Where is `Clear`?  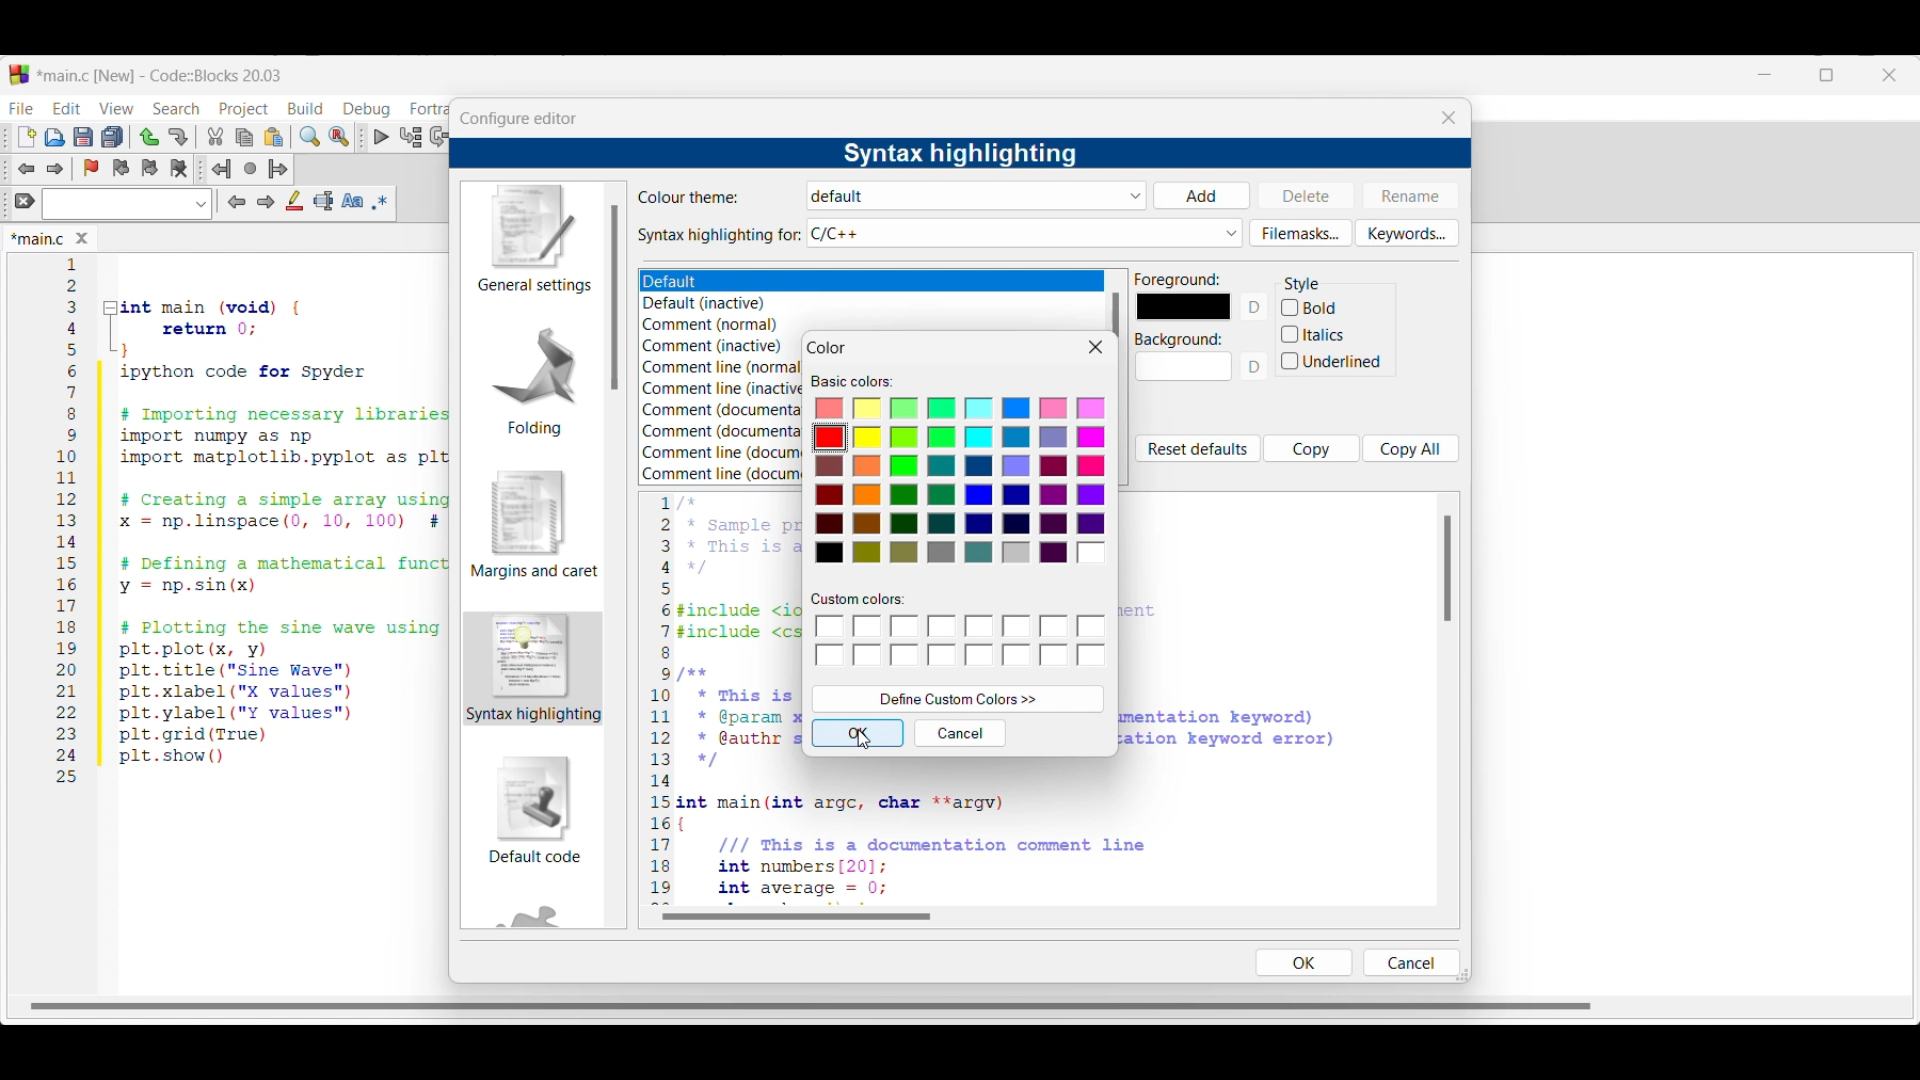 Clear is located at coordinates (25, 200).